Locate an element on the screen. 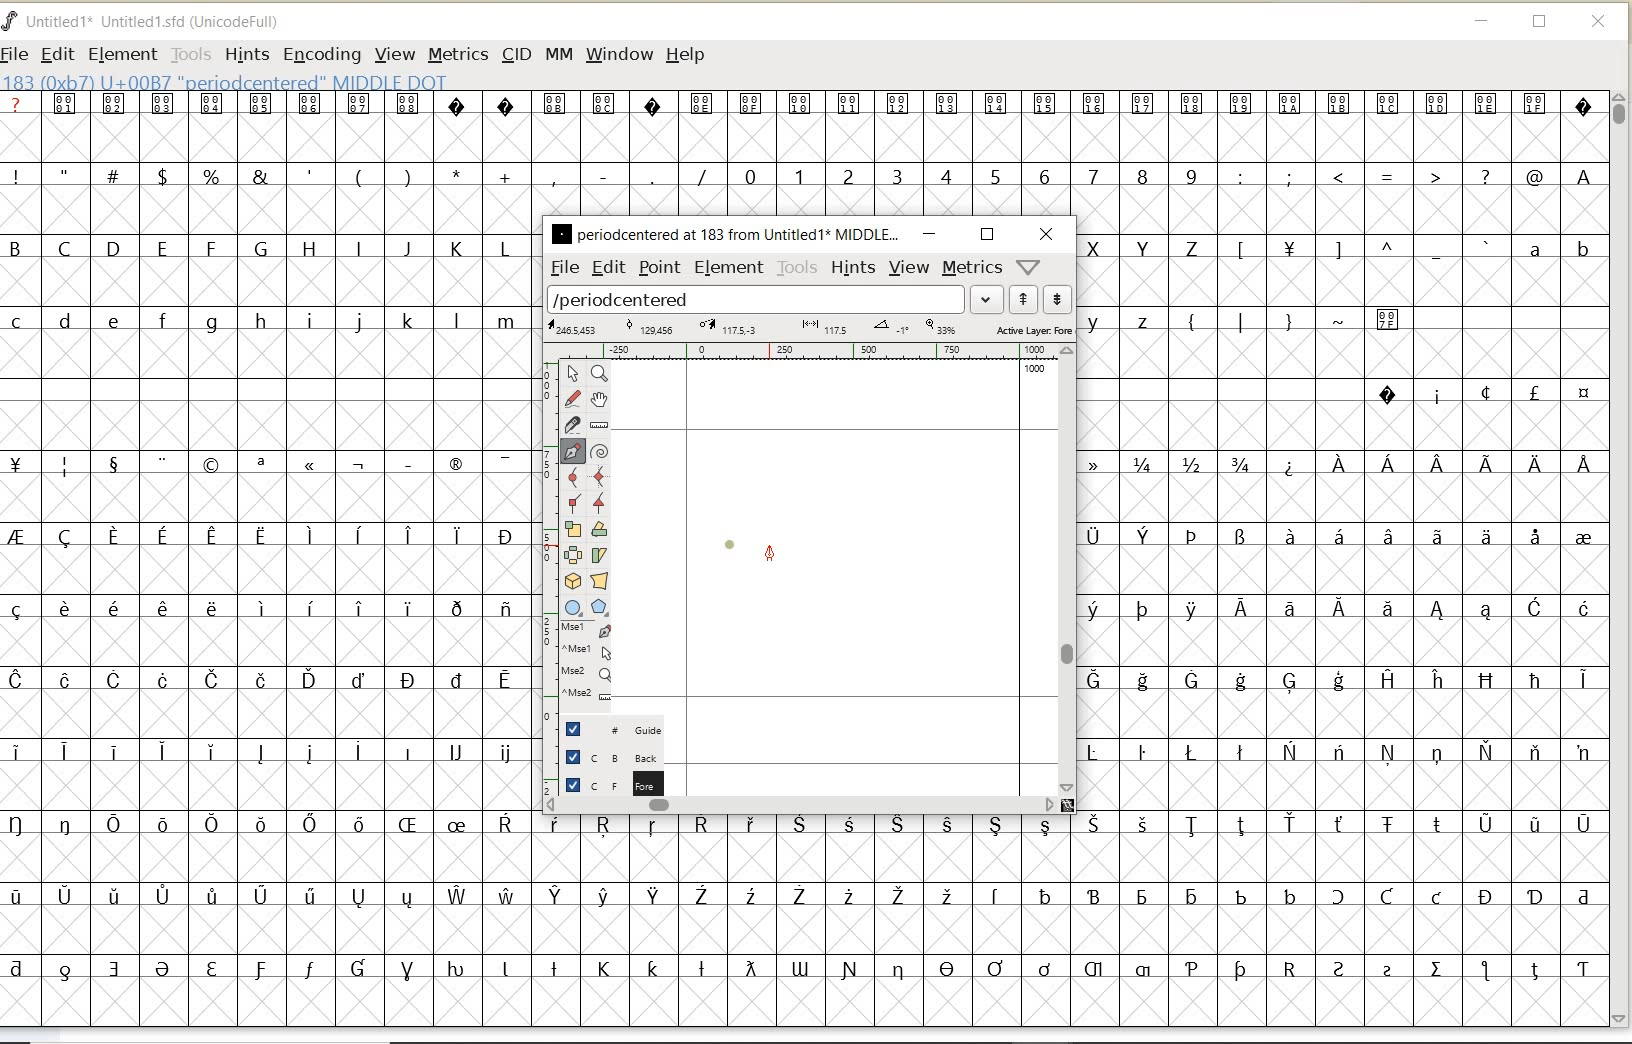 This screenshot has height=1044, width=1632. dot is located at coordinates (730, 542).